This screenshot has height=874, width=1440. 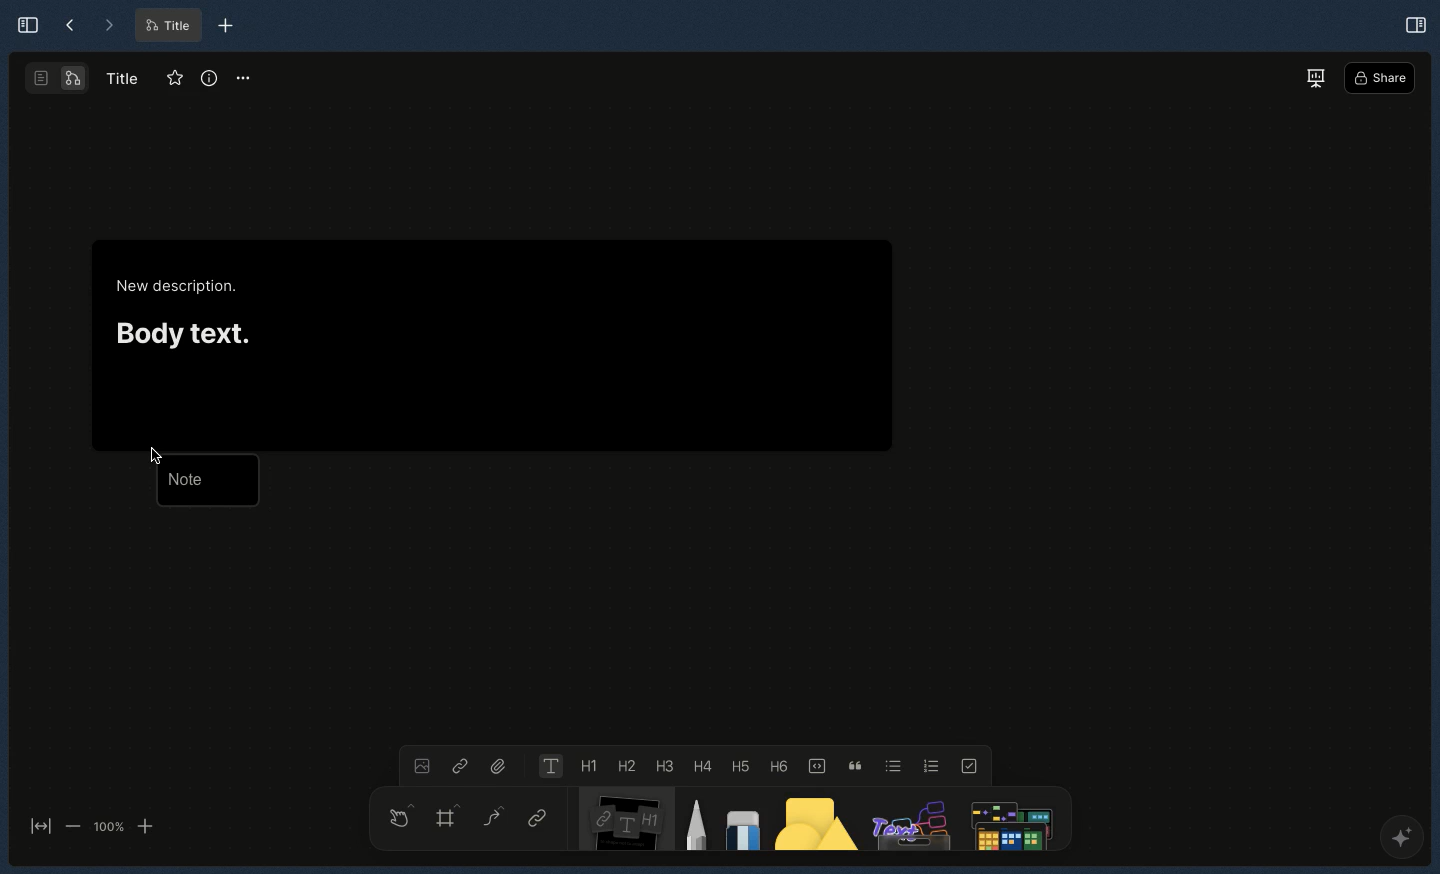 What do you see at coordinates (460, 765) in the screenshot?
I see `Link` at bounding box center [460, 765].